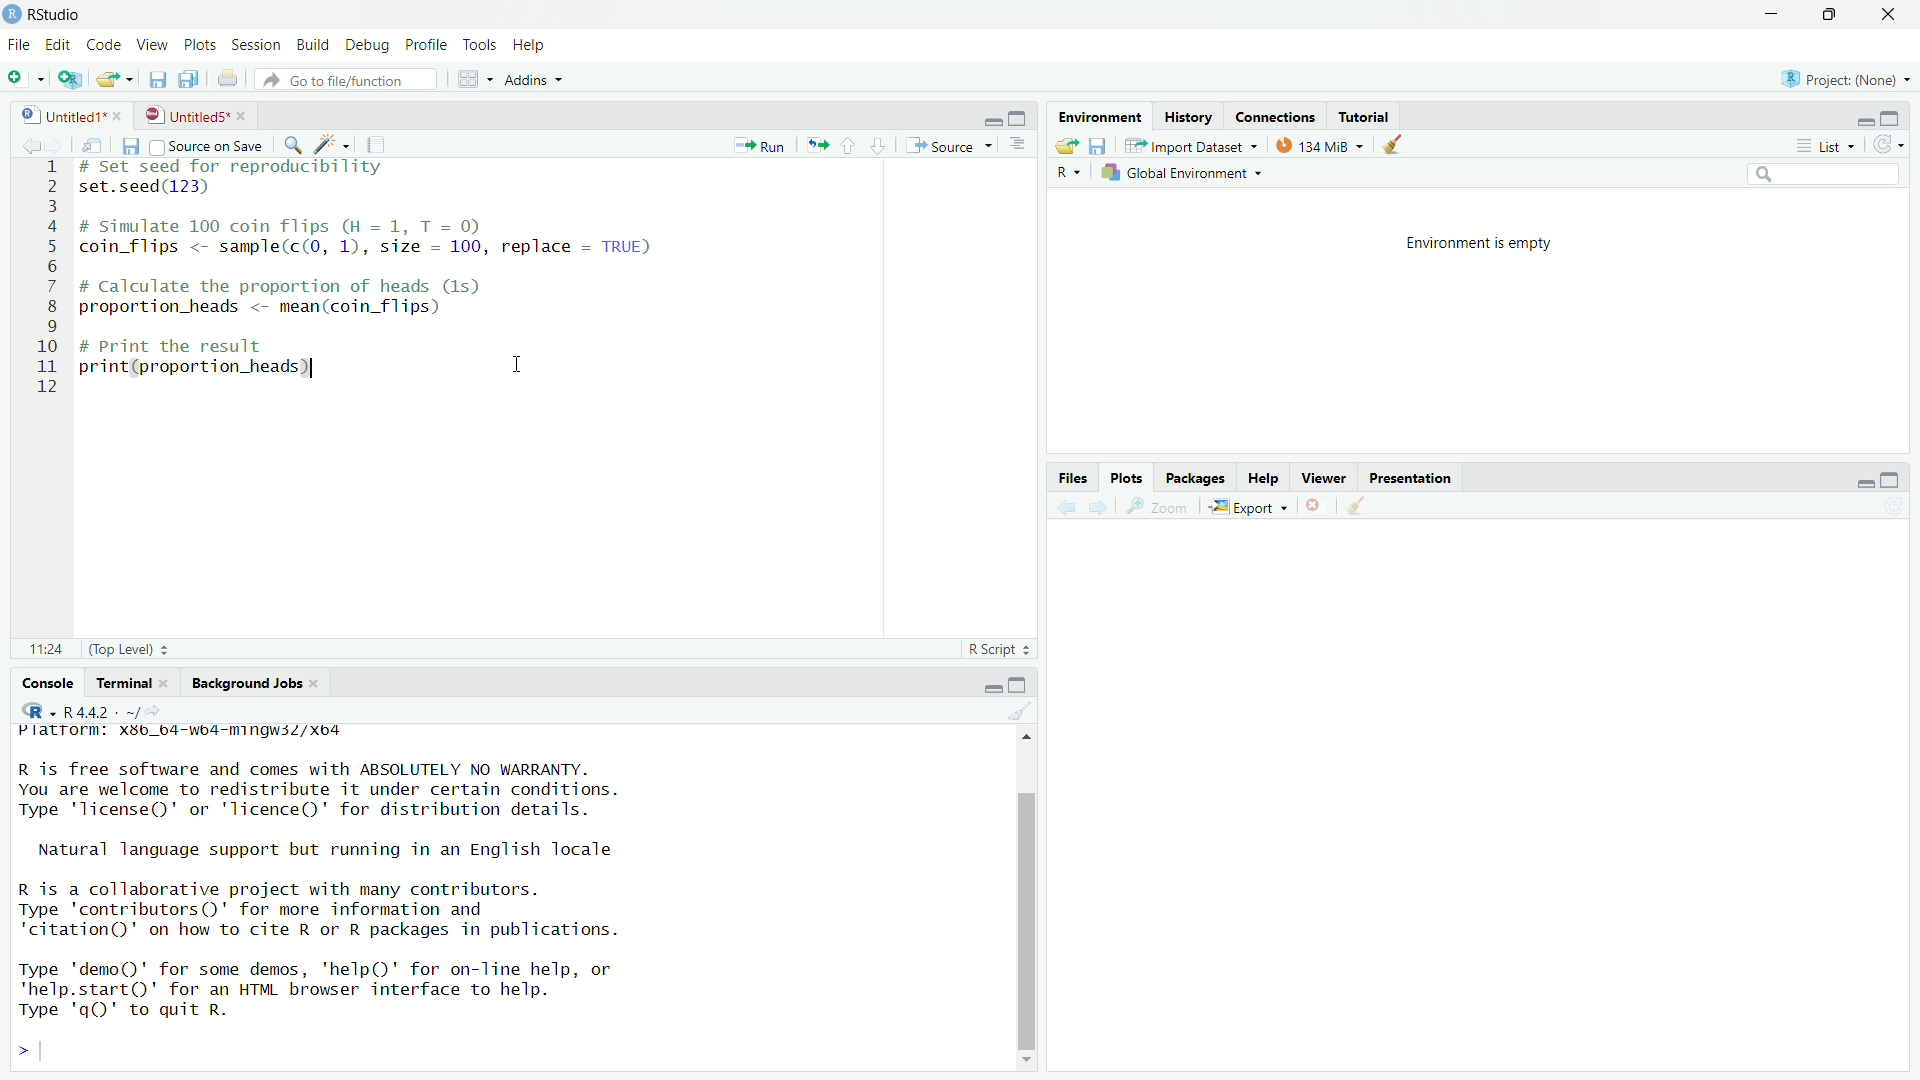 The image size is (1920, 1080). Describe the element at coordinates (347, 79) in the screenshot. I see `go to file/function` at that location.